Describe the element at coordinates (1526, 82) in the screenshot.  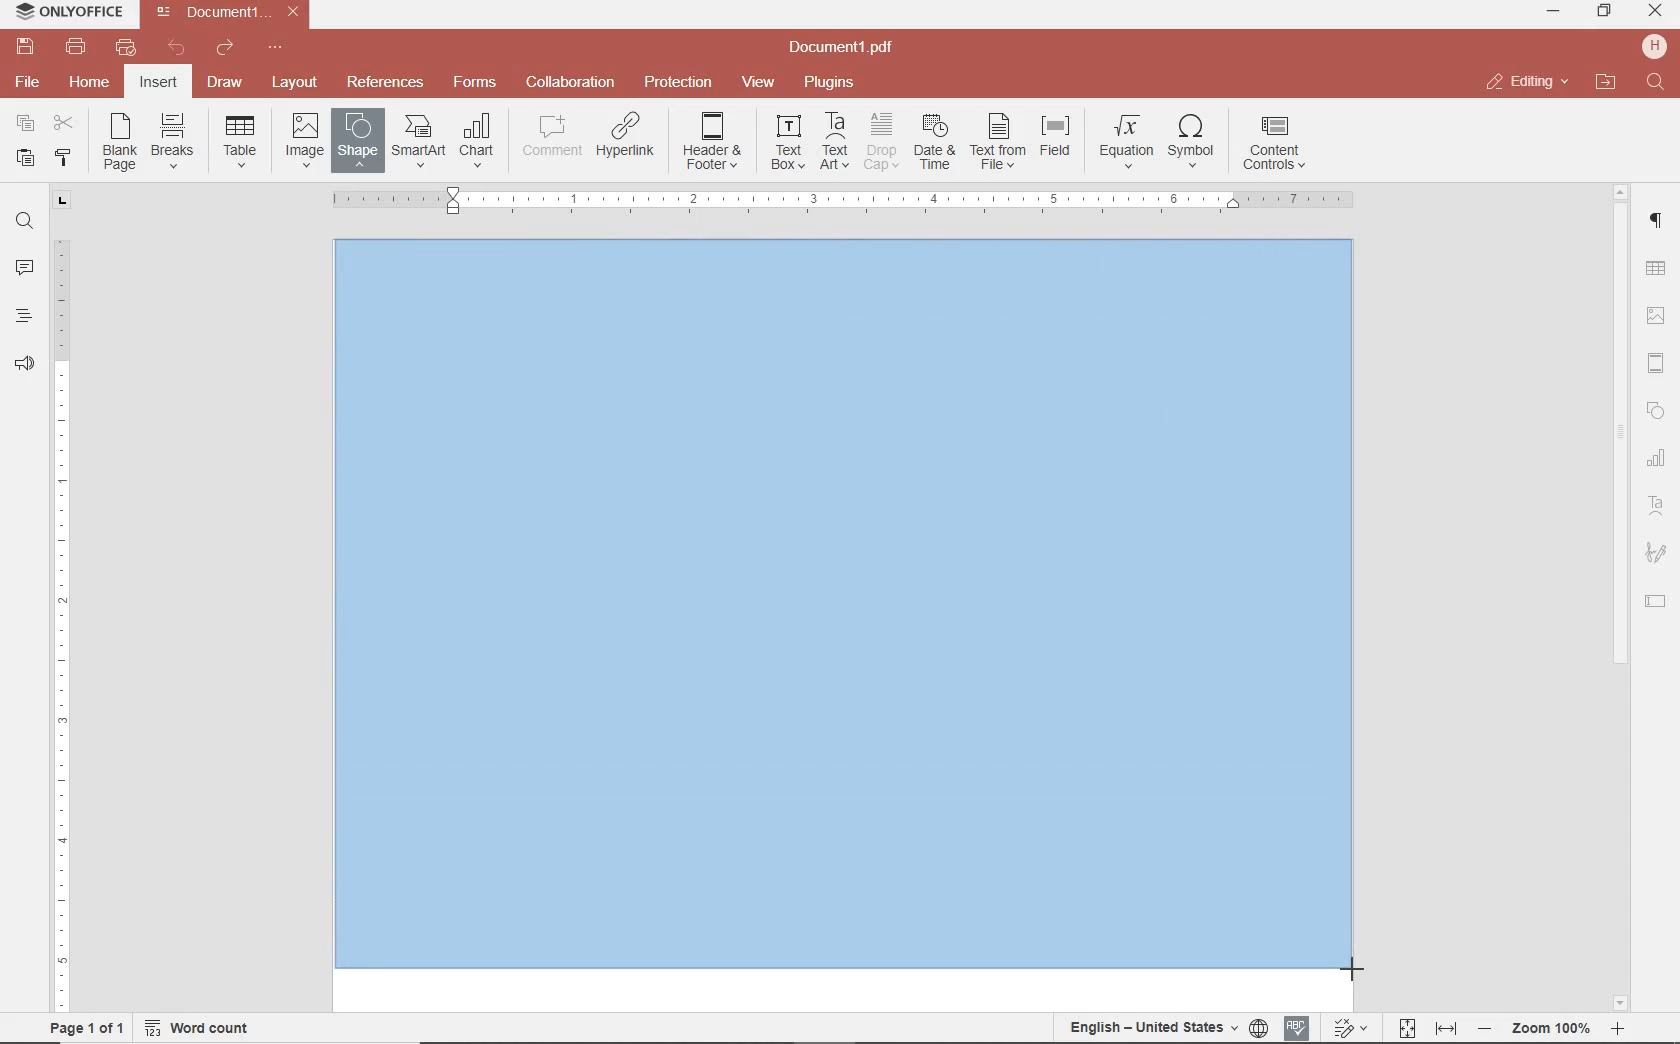
I see `close` at that location.